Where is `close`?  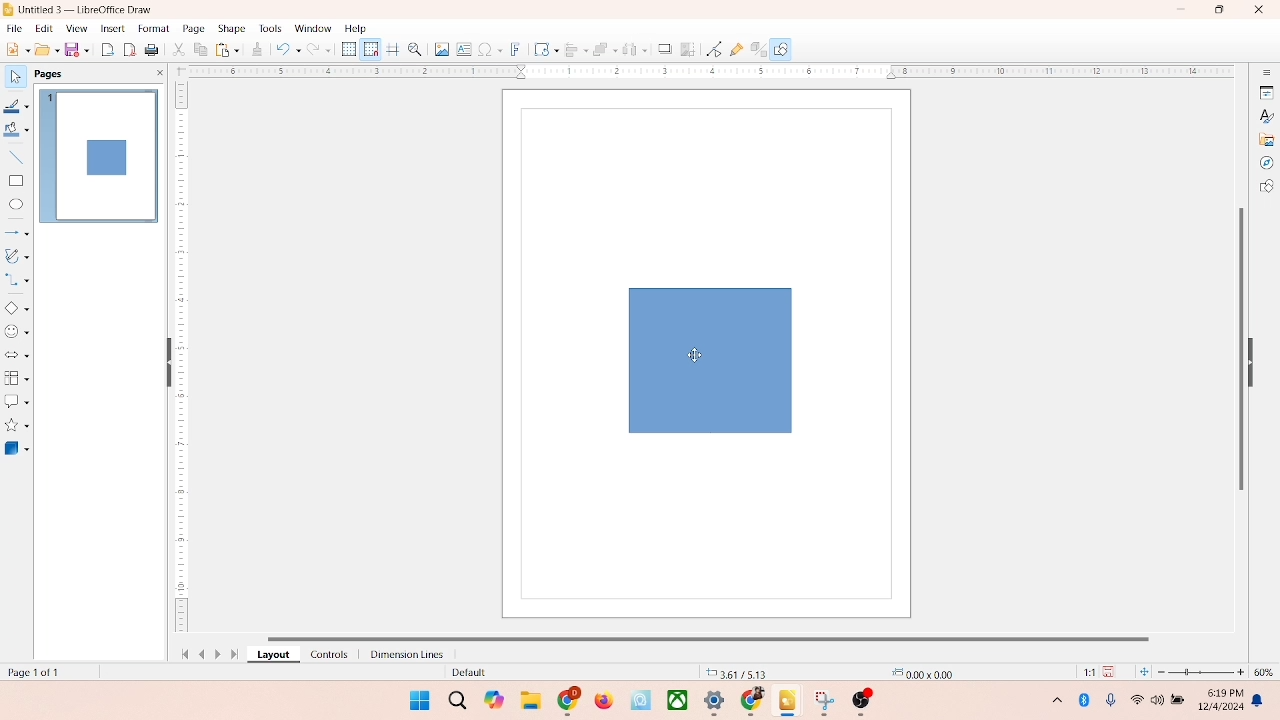
close is located at coordinates (156, 73).